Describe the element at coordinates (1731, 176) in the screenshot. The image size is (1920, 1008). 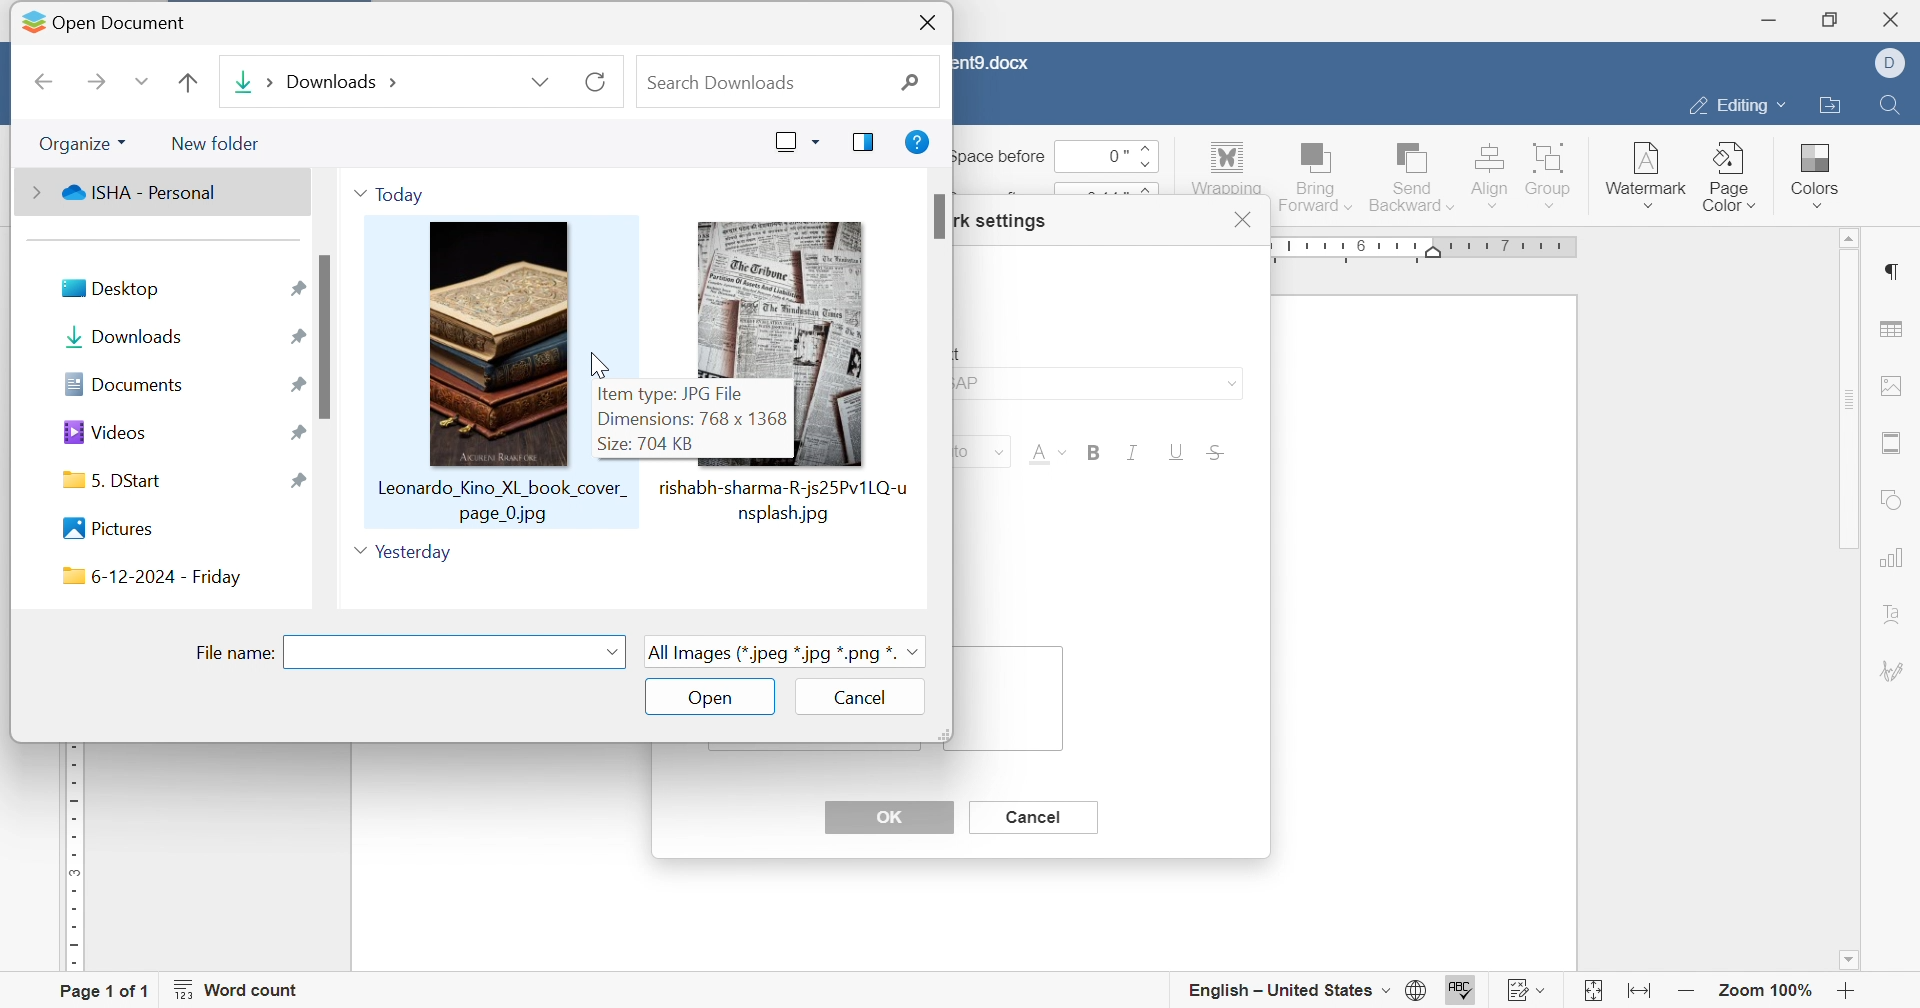
I see `page color` at that location.